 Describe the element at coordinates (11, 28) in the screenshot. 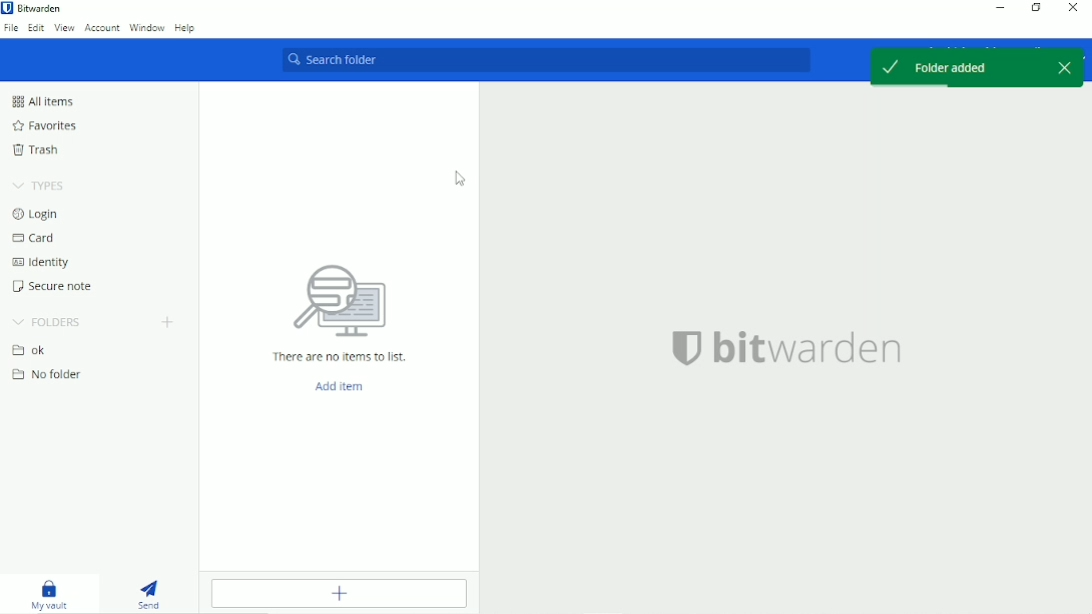

I see `File` at that location.